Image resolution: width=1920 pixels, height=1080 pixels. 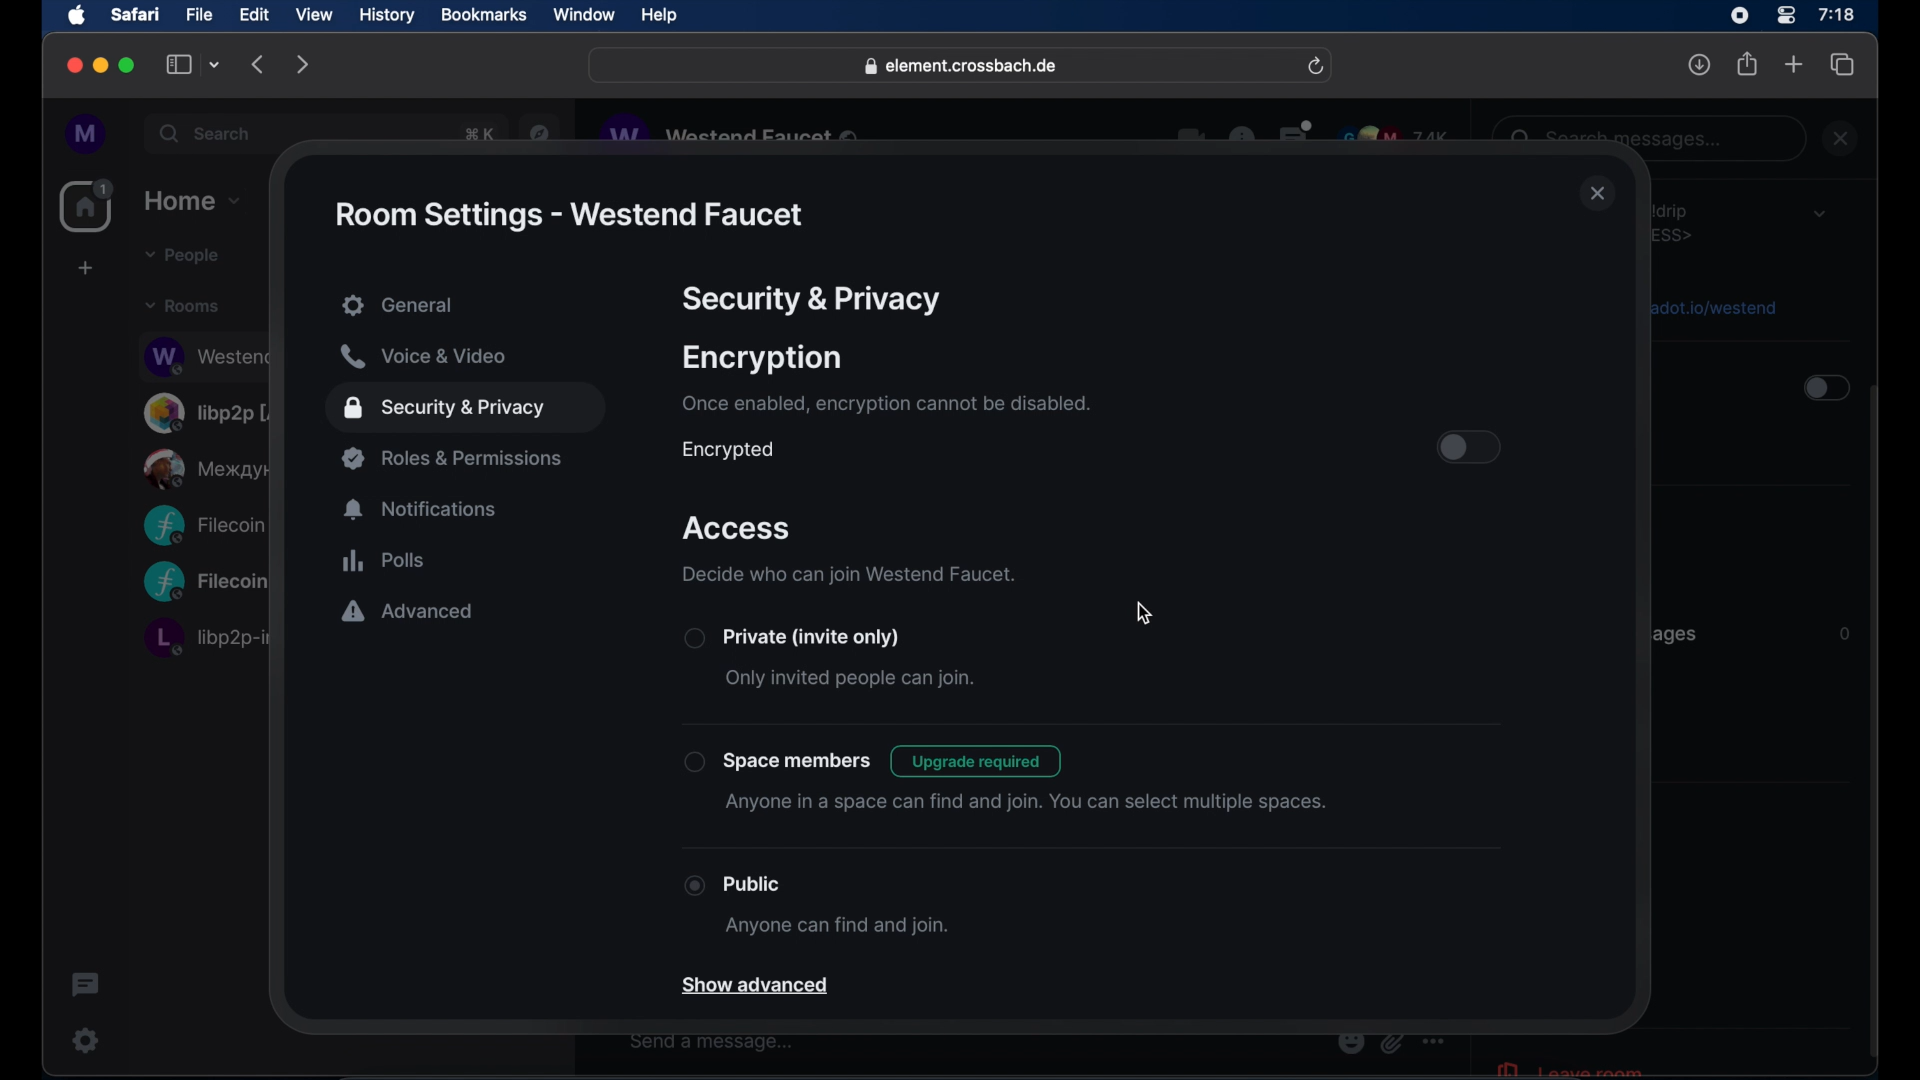 What do you see at coordinates (207, 133) in the screenshot?
I see `search` at bounding box center [207, 133].